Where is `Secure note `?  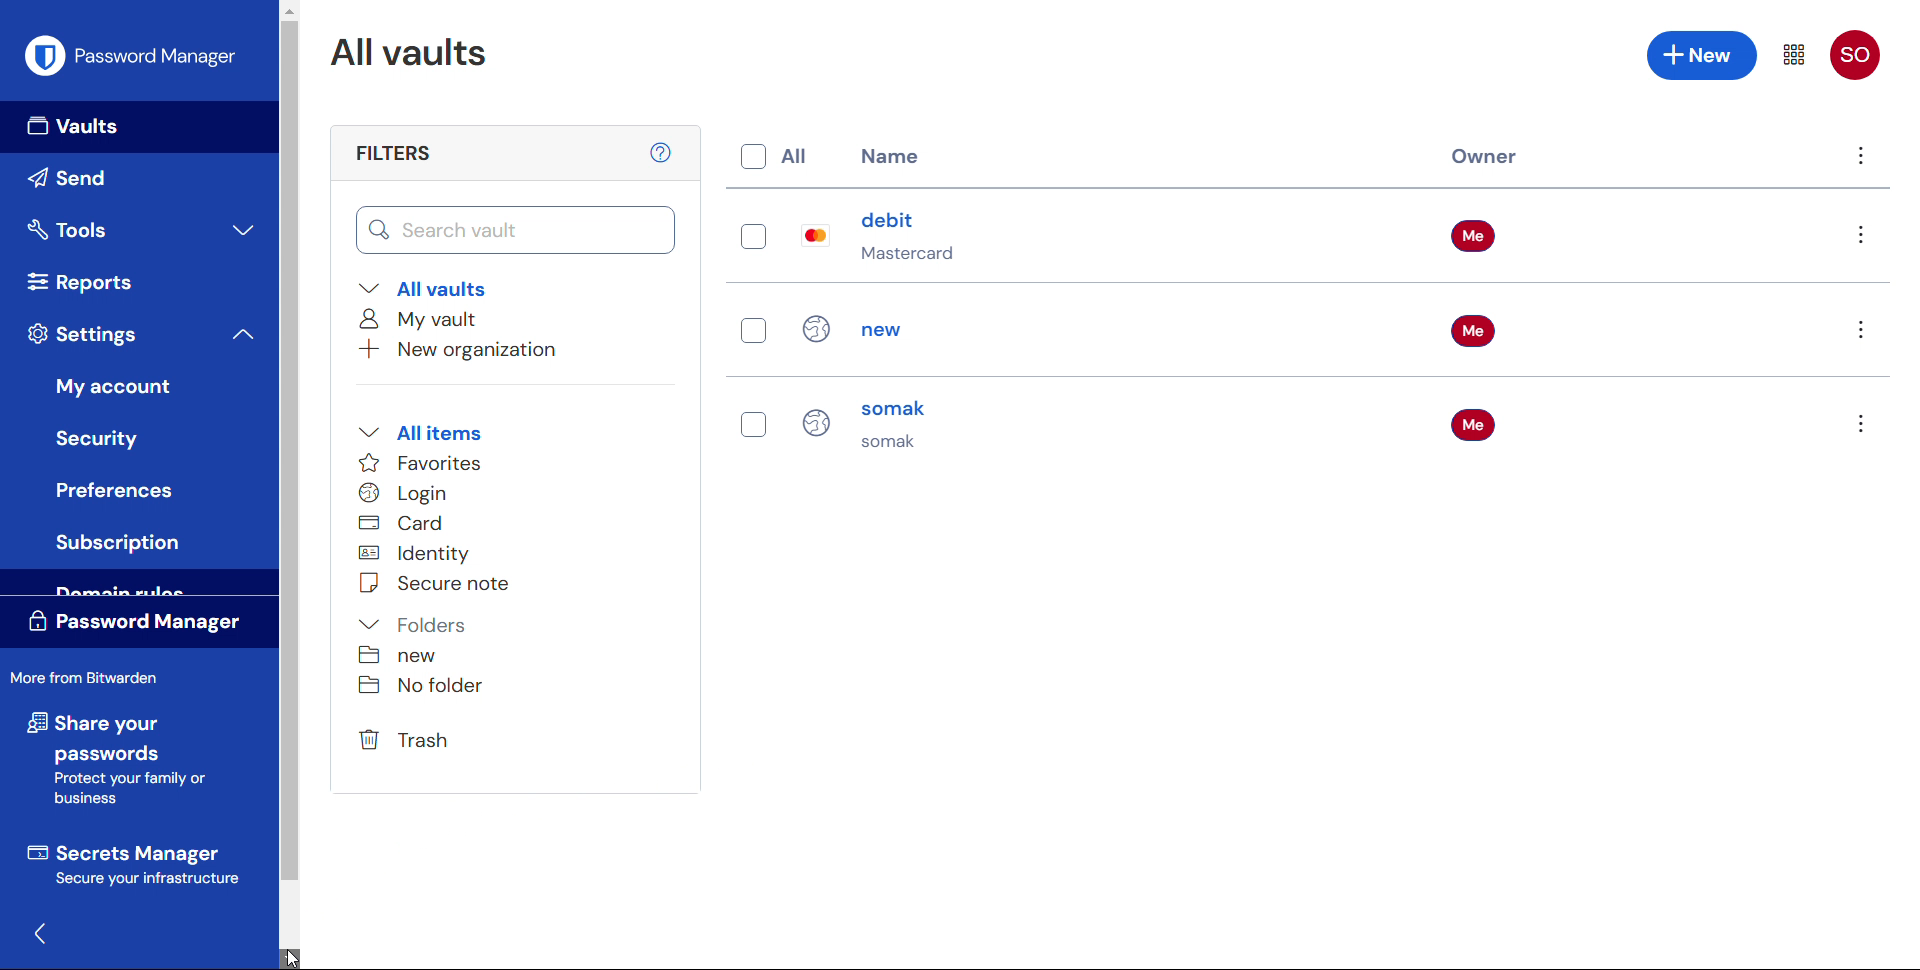
Secure note  is located at coordinates (435, 583).